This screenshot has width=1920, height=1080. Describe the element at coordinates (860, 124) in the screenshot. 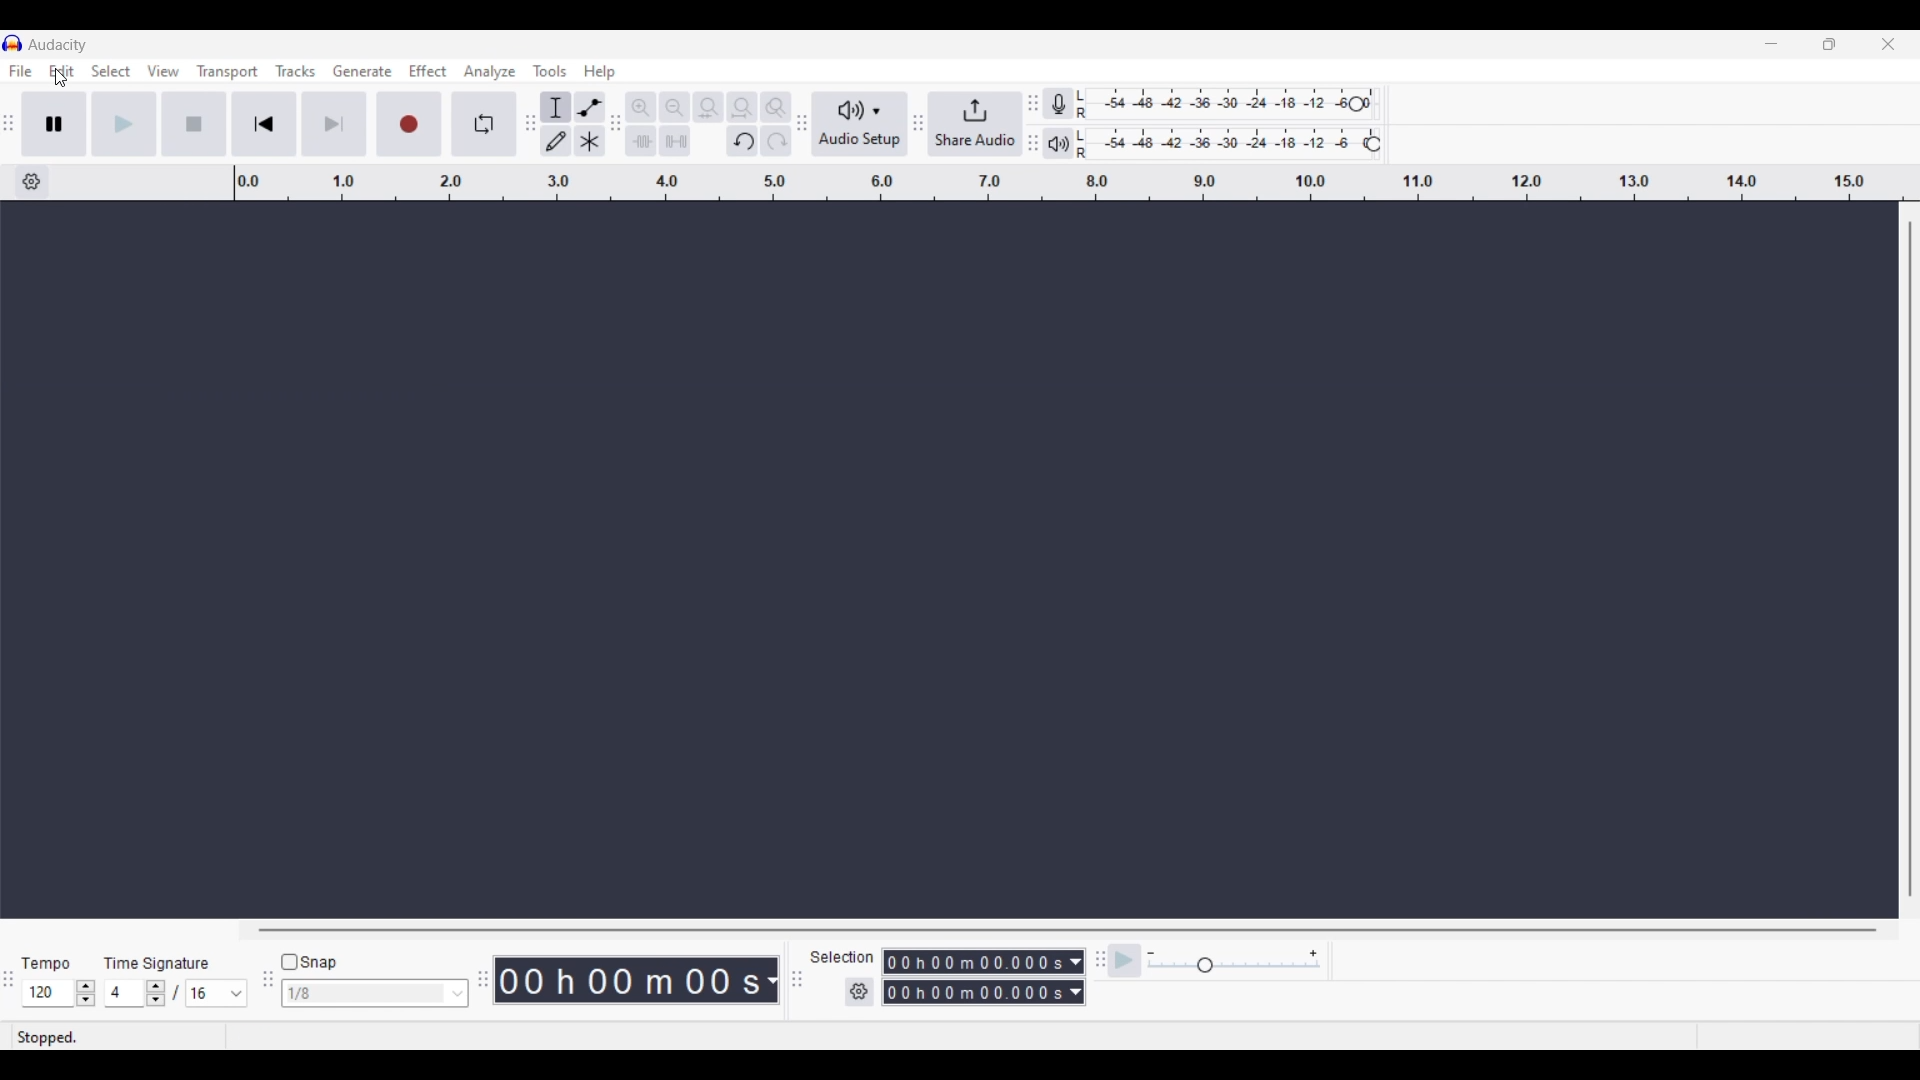

I see `Audio setup` at that location.